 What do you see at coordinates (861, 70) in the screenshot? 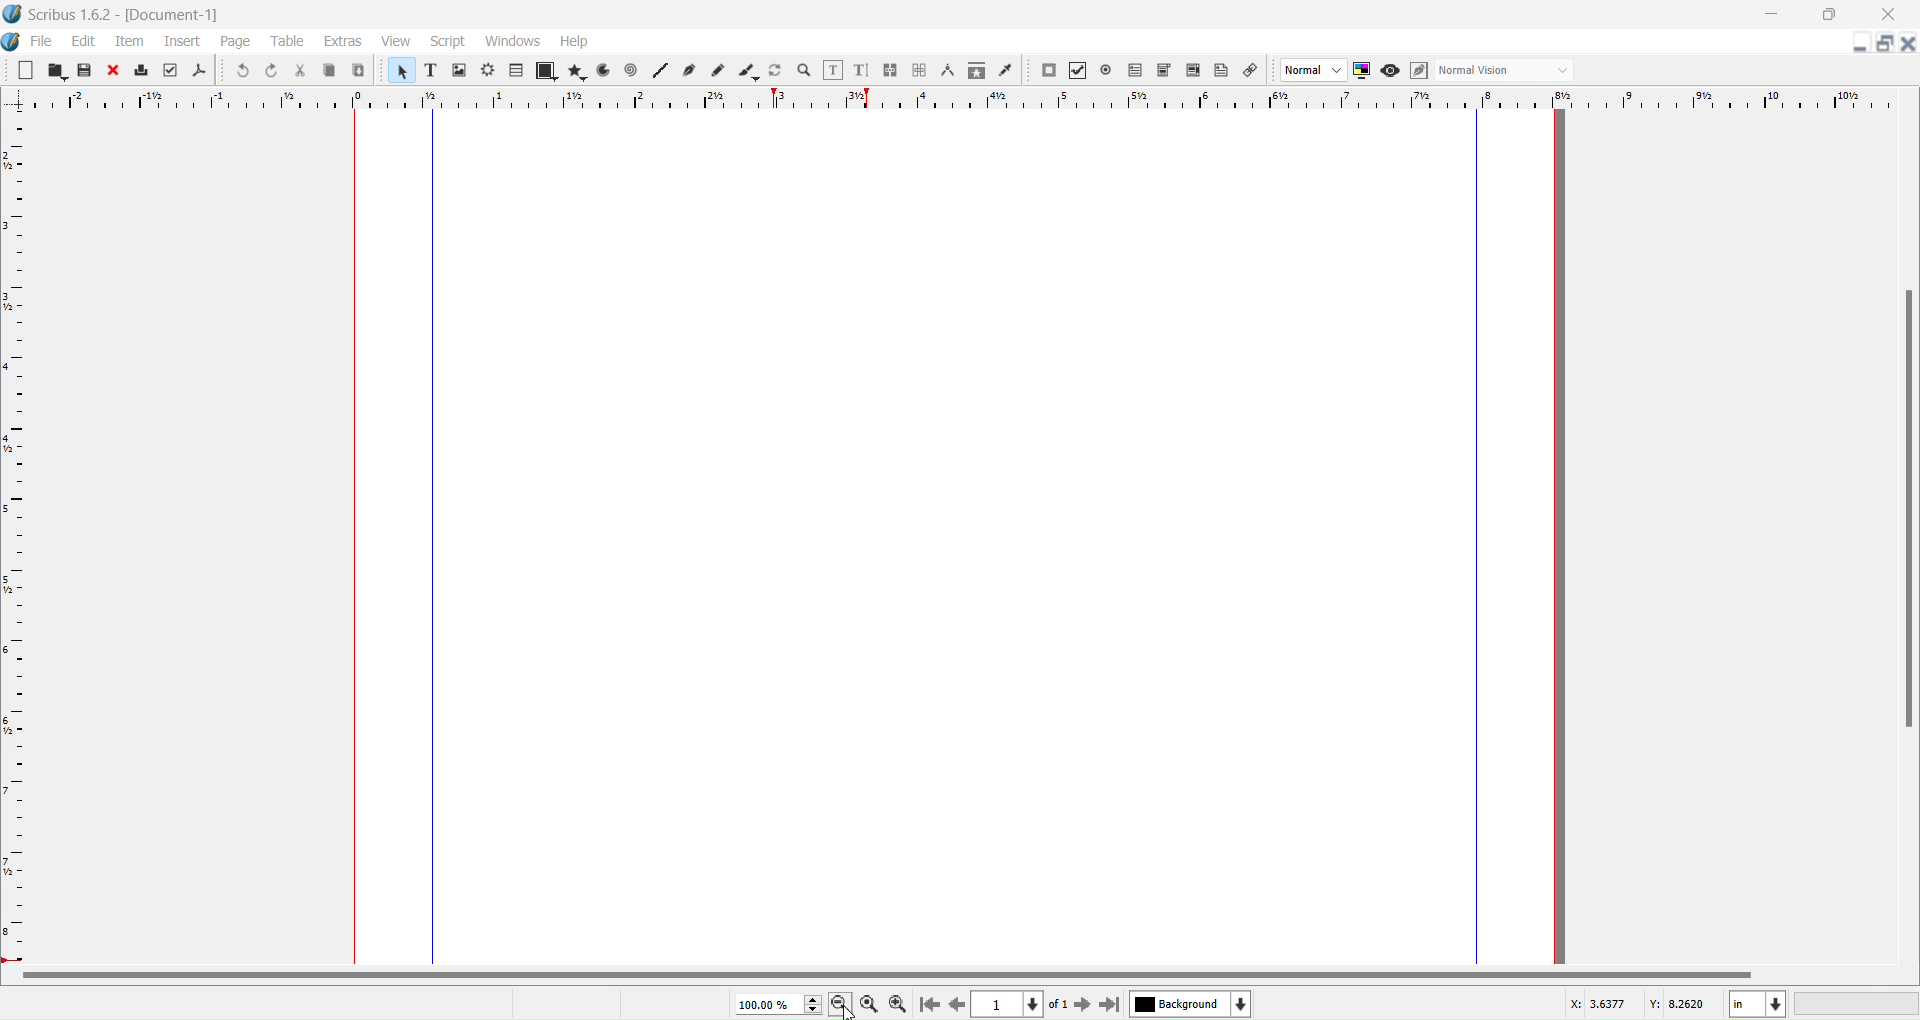
I see `Edit Text with Story Editor` at bounding box center [861, 70].